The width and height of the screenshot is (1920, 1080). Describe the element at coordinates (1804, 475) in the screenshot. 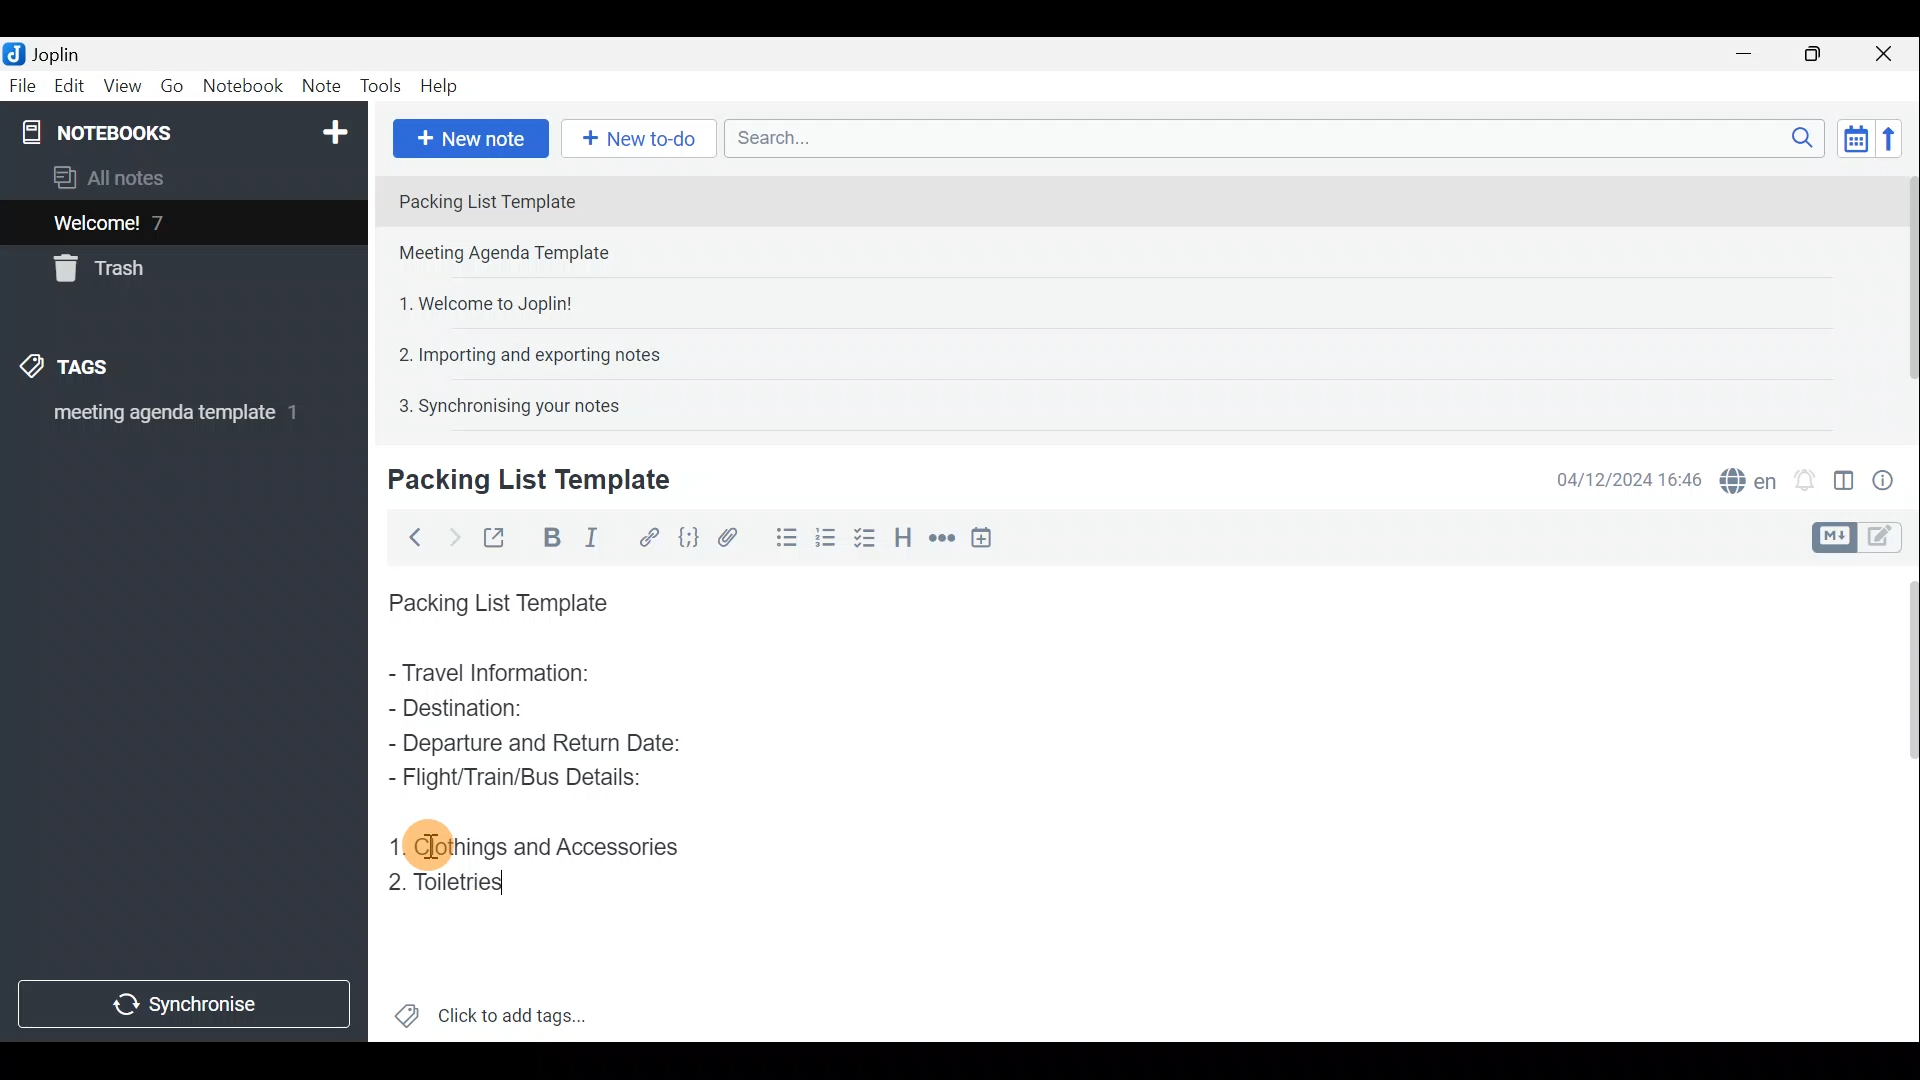

I see `Set alarm` at that location.